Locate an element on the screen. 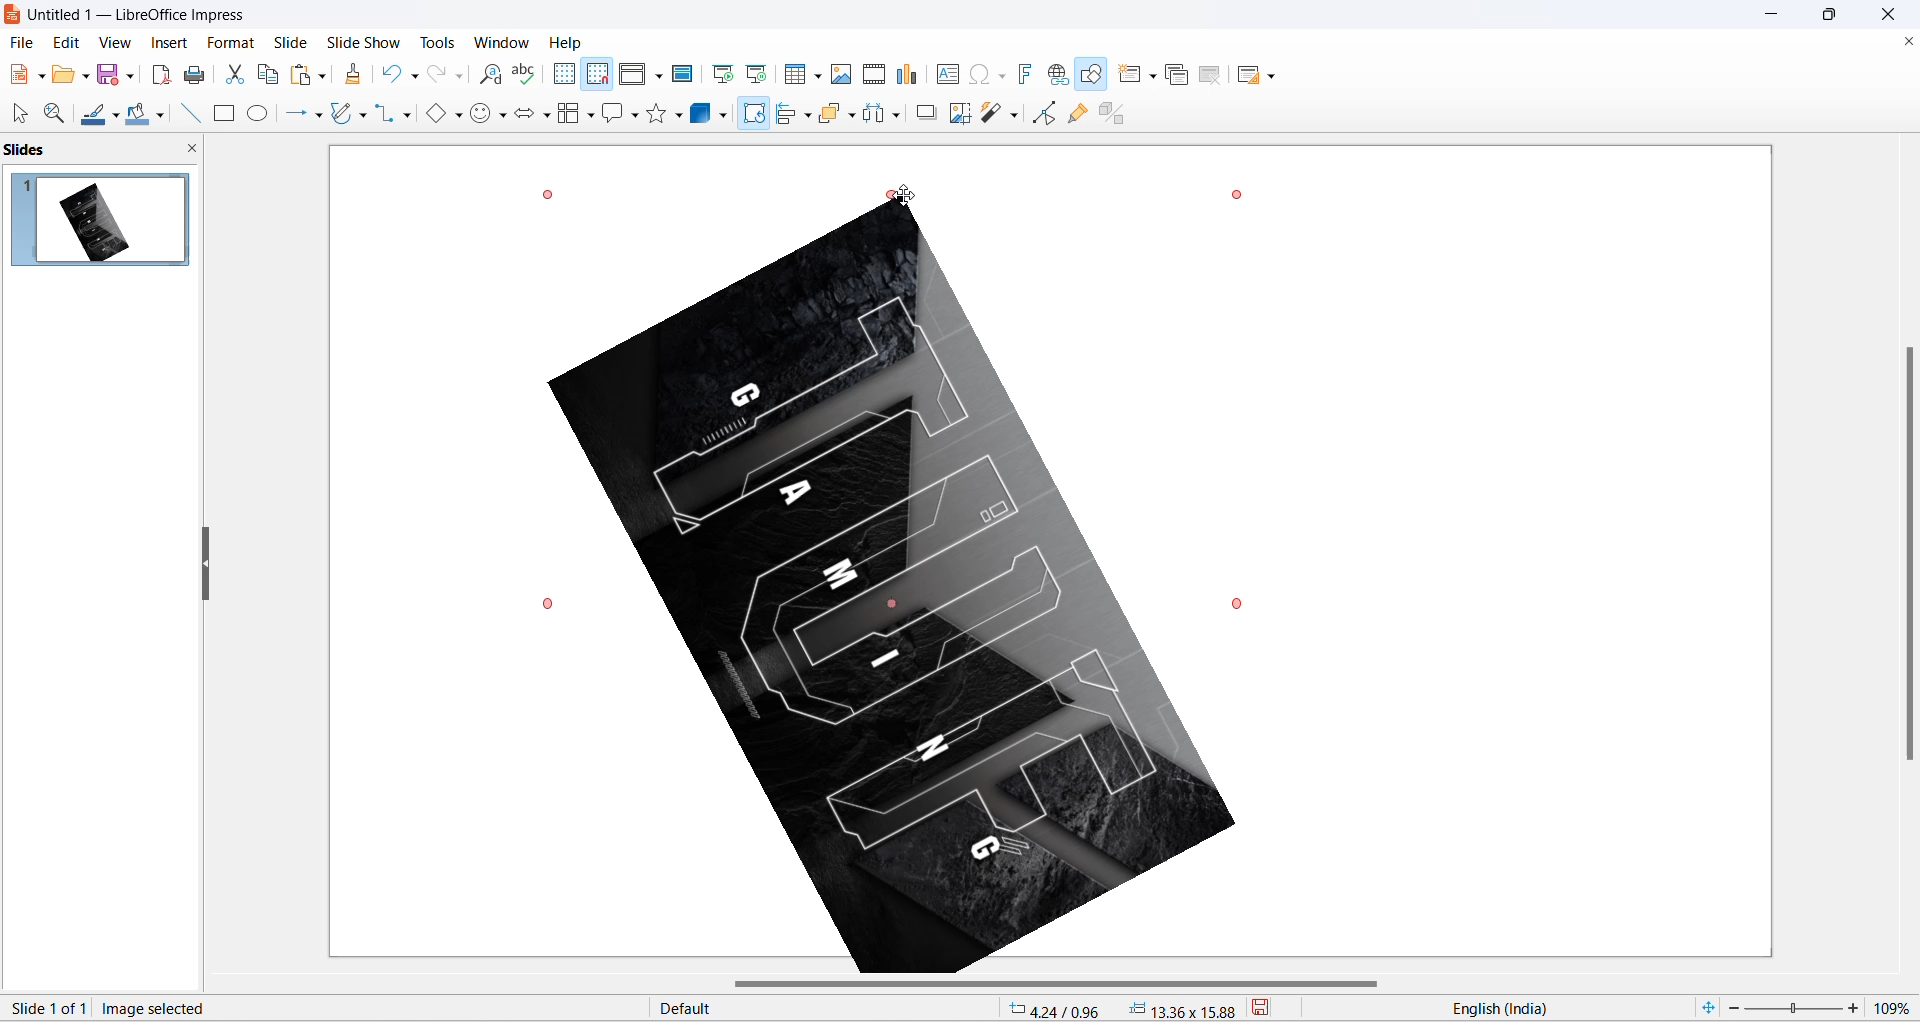 The width and height of the screenshot is (1920, 1022). rotated image is located at coordinates (892, 588).